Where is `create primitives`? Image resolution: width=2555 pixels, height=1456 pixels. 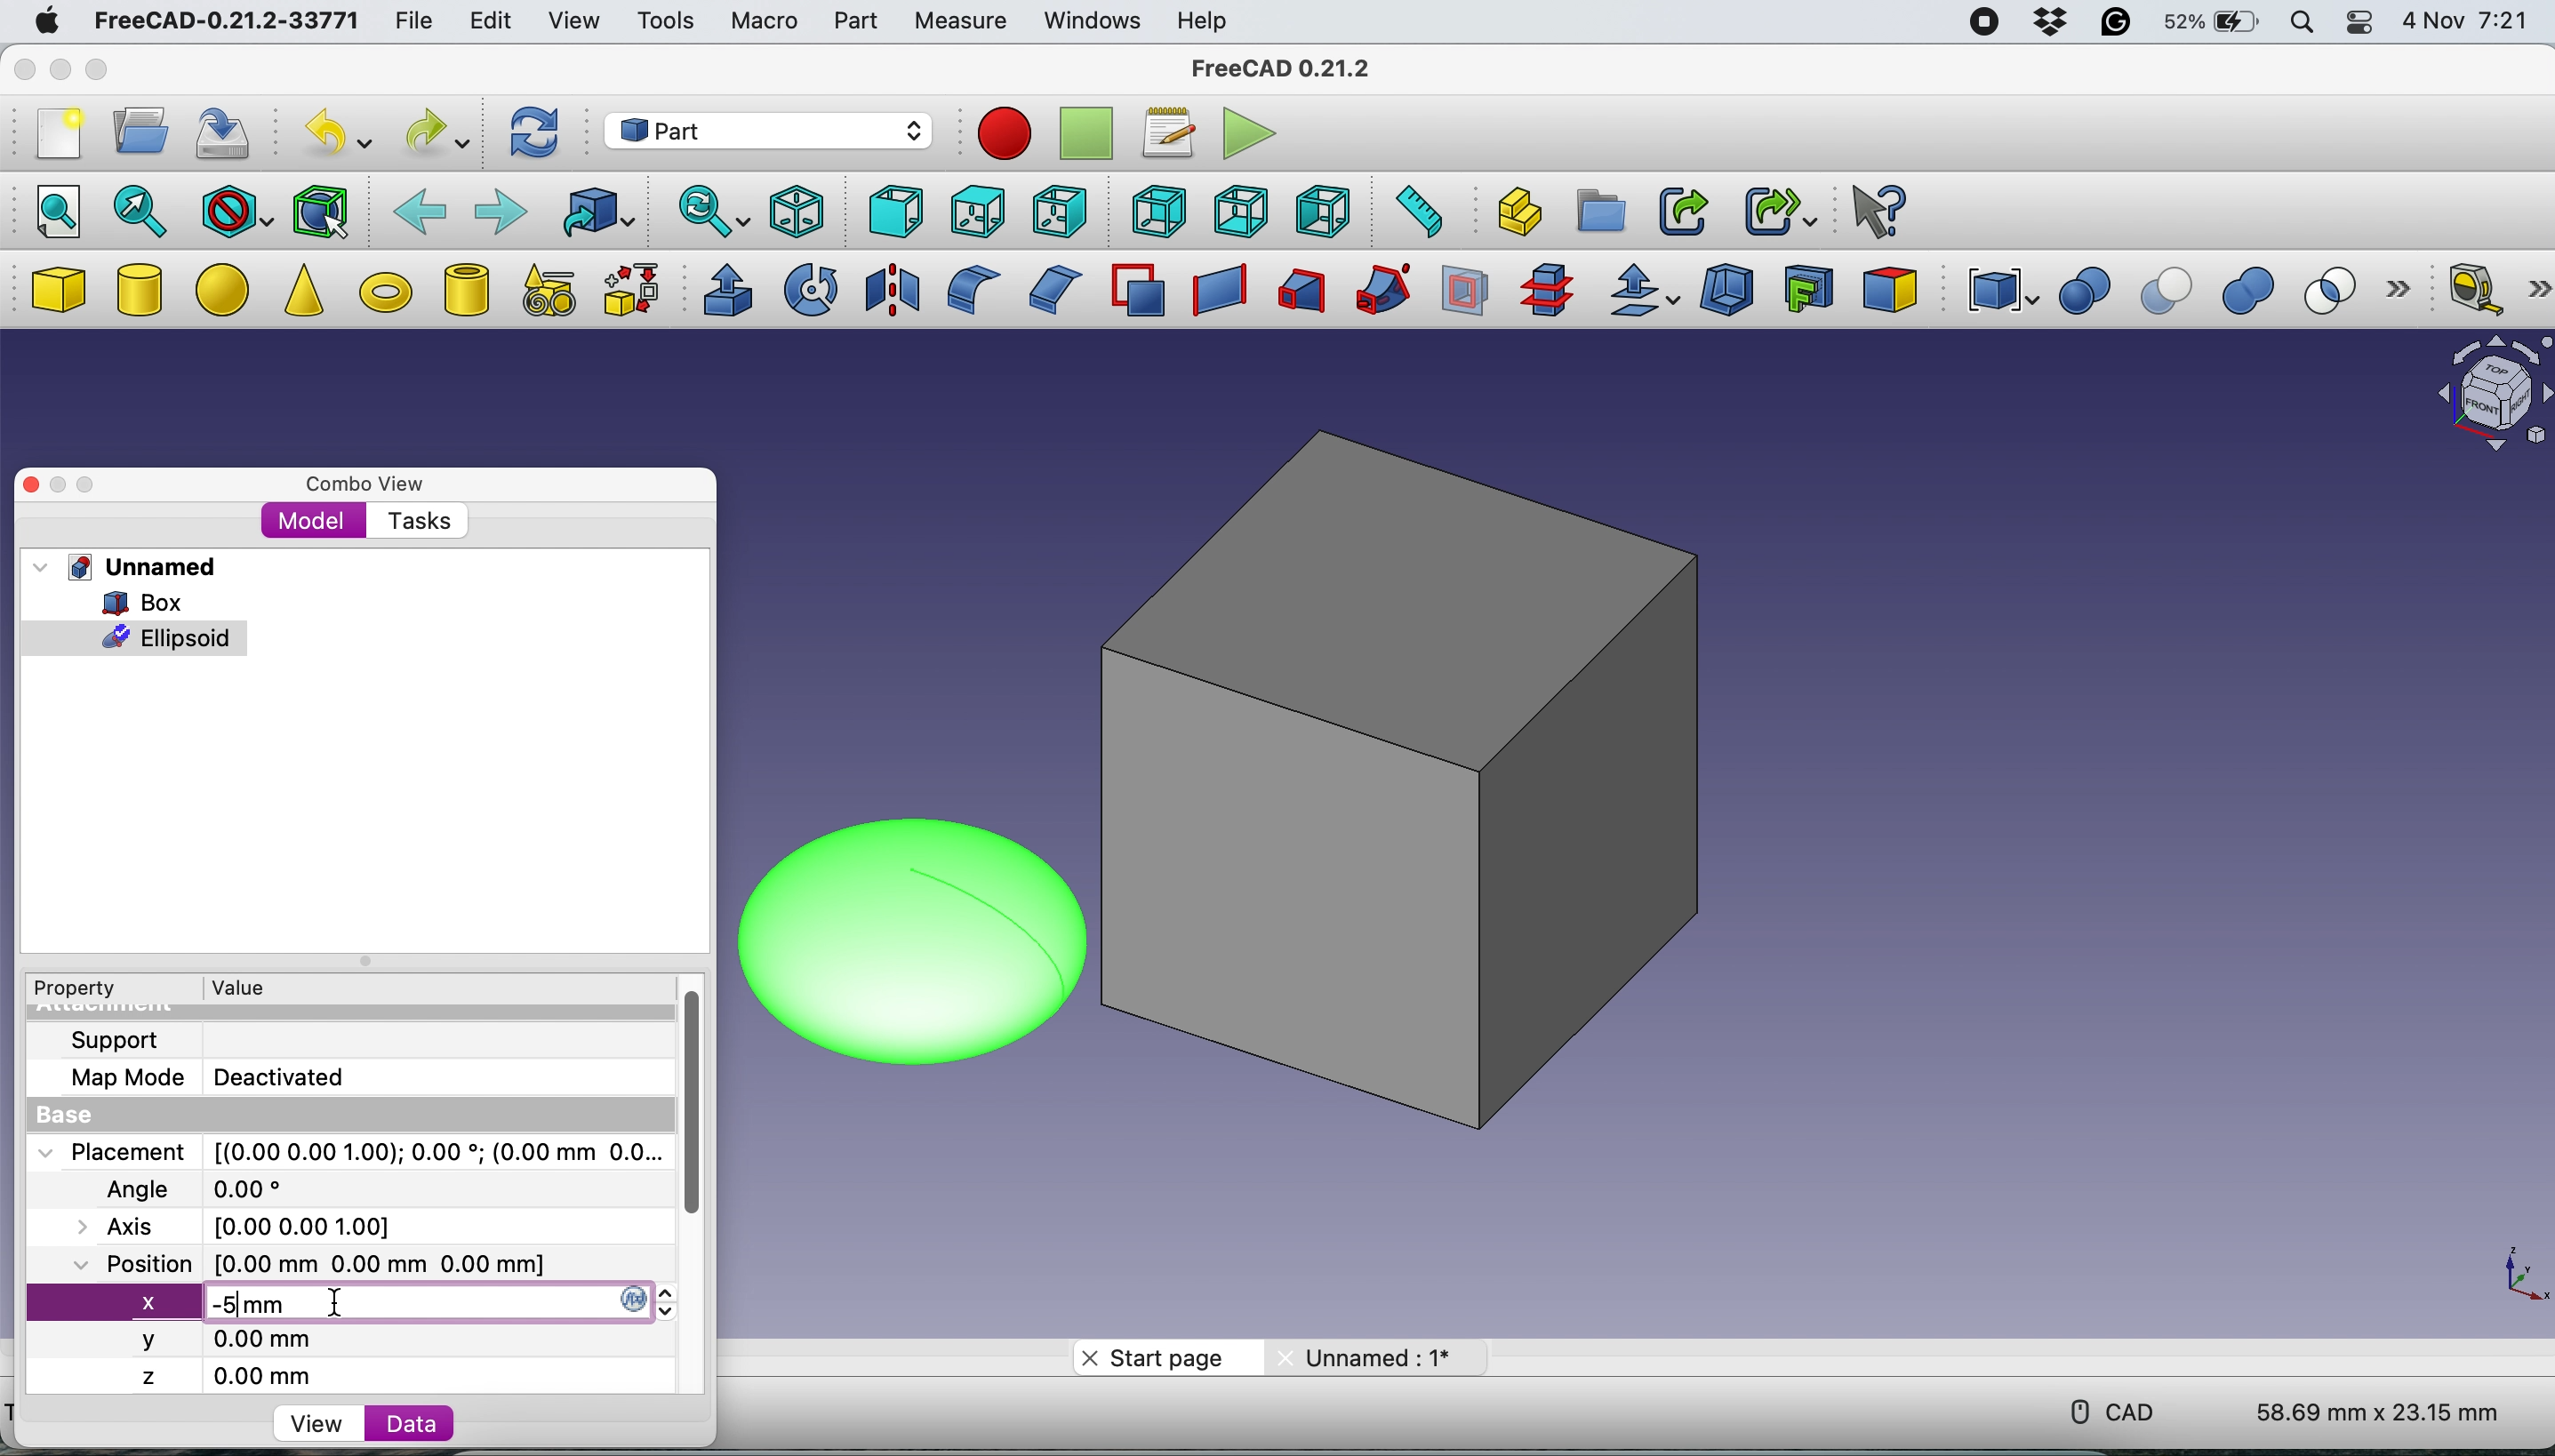 create primitives is located at coordinates (543, 292).